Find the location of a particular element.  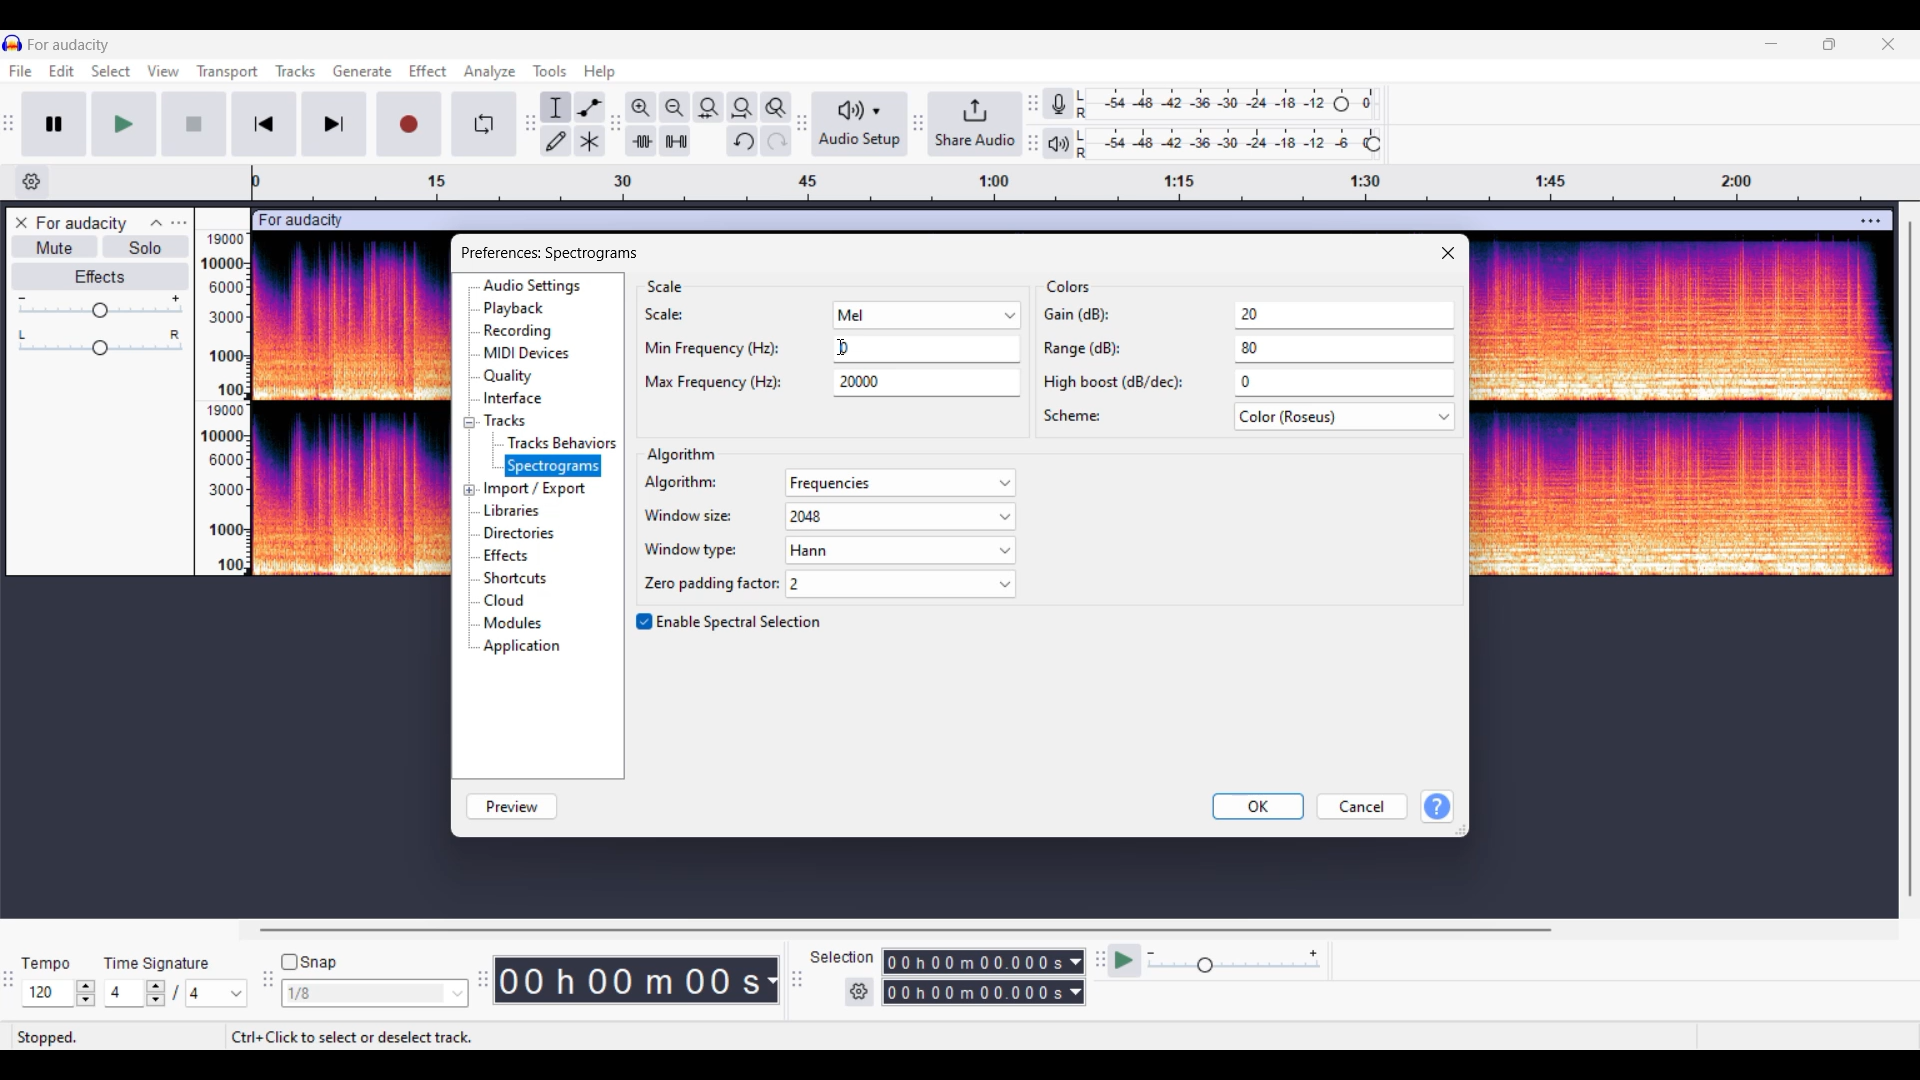

range is located at coordinates (1246, 353).